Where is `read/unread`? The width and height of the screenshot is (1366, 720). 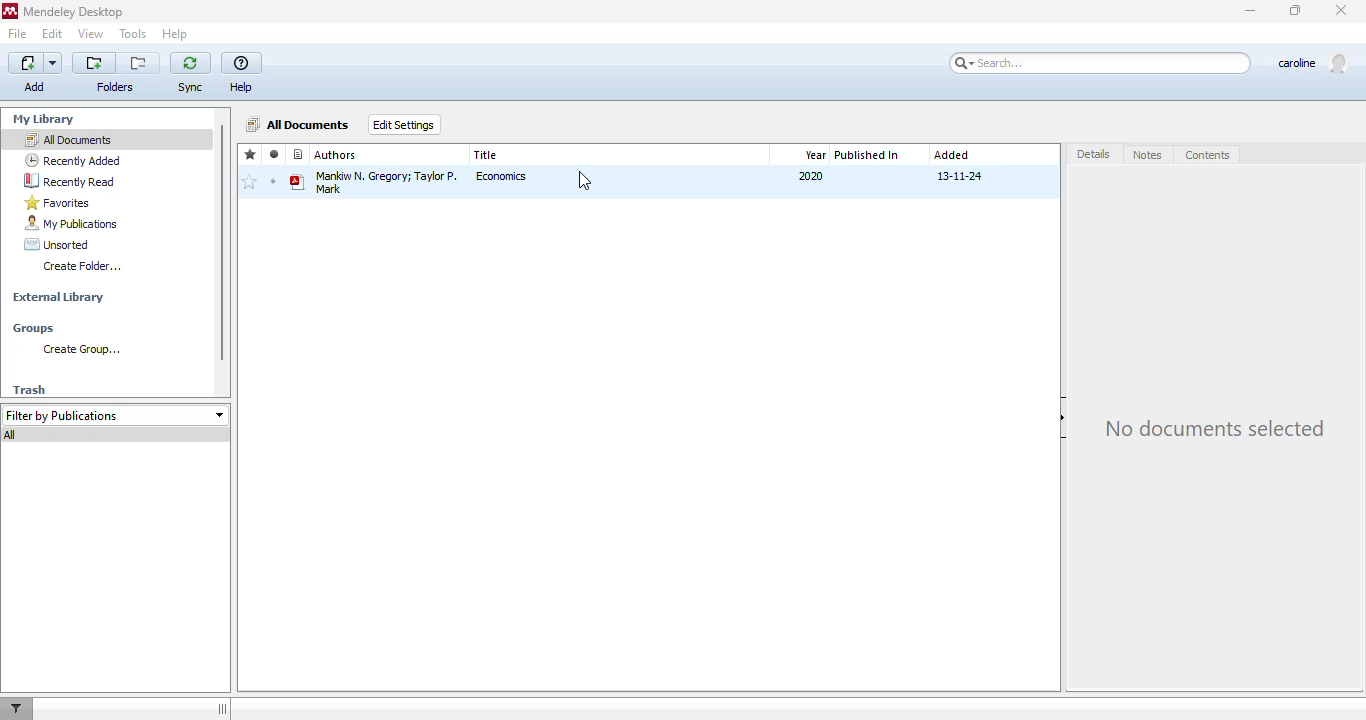
read/unread is located at coordinates (274, 155).